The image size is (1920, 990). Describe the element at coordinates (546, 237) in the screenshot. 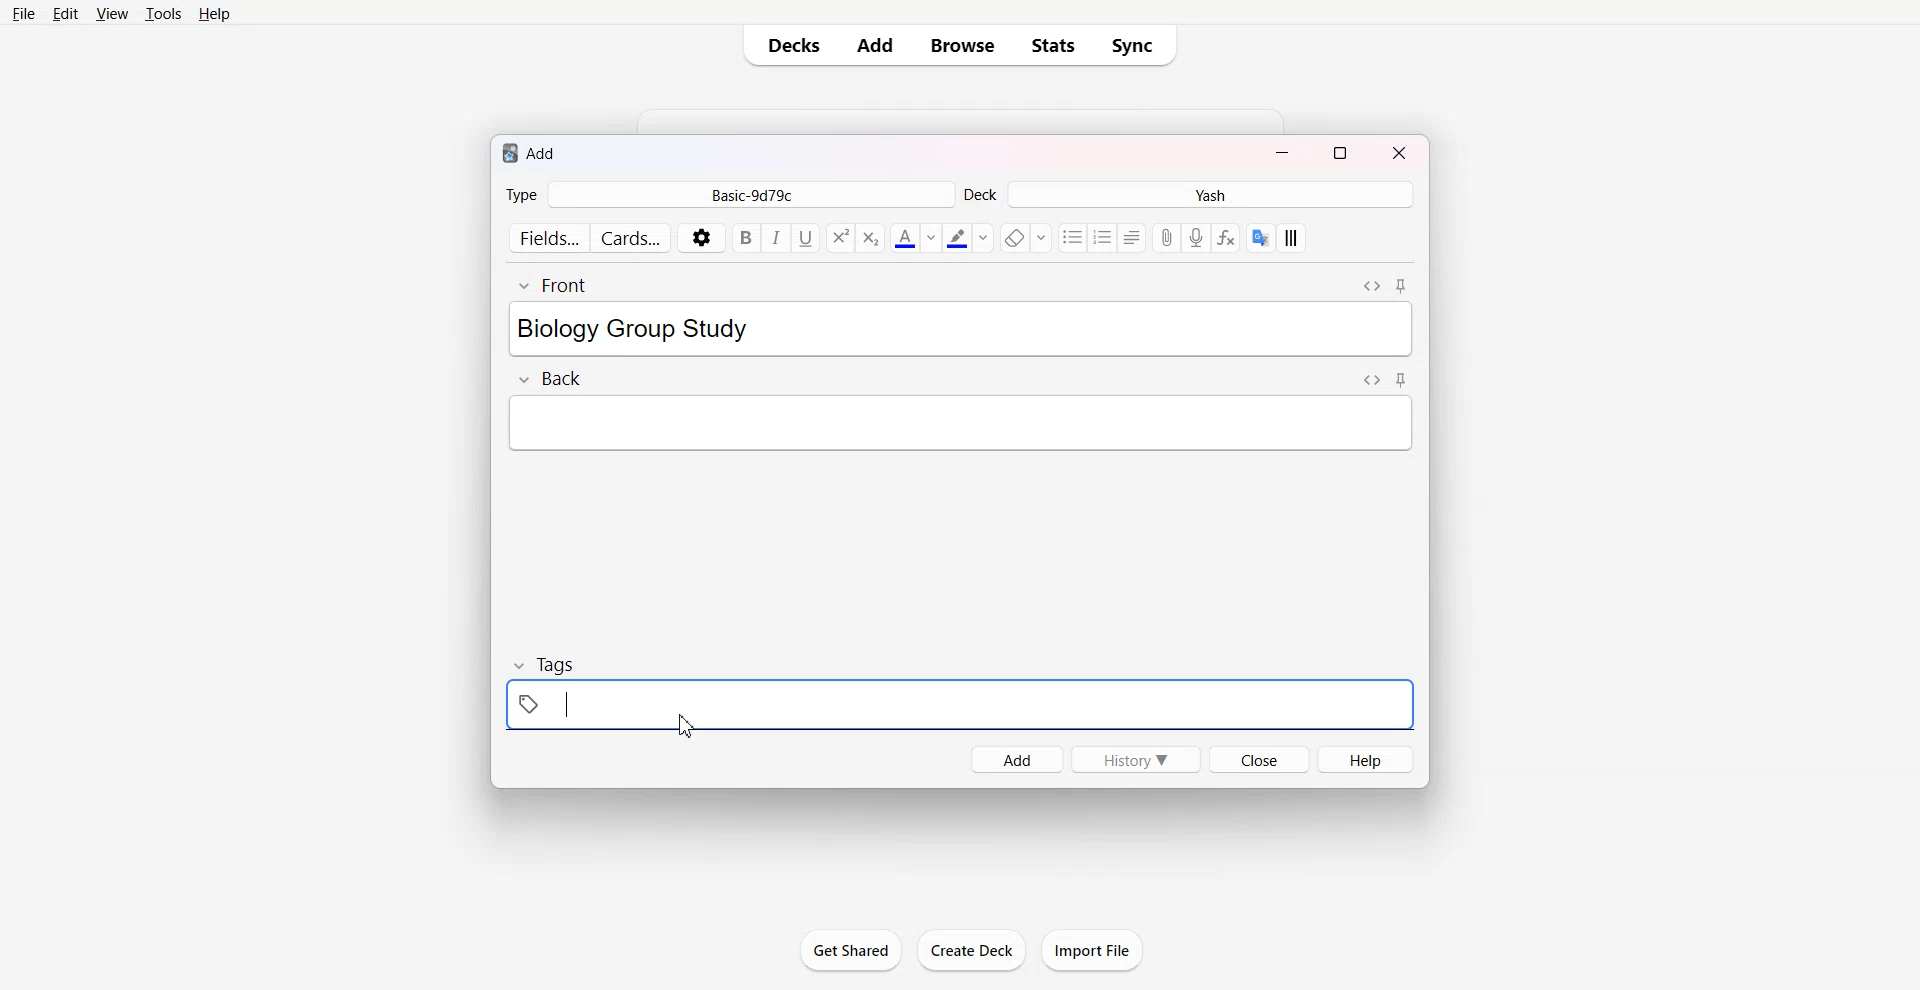

I see `Fields` at that location.